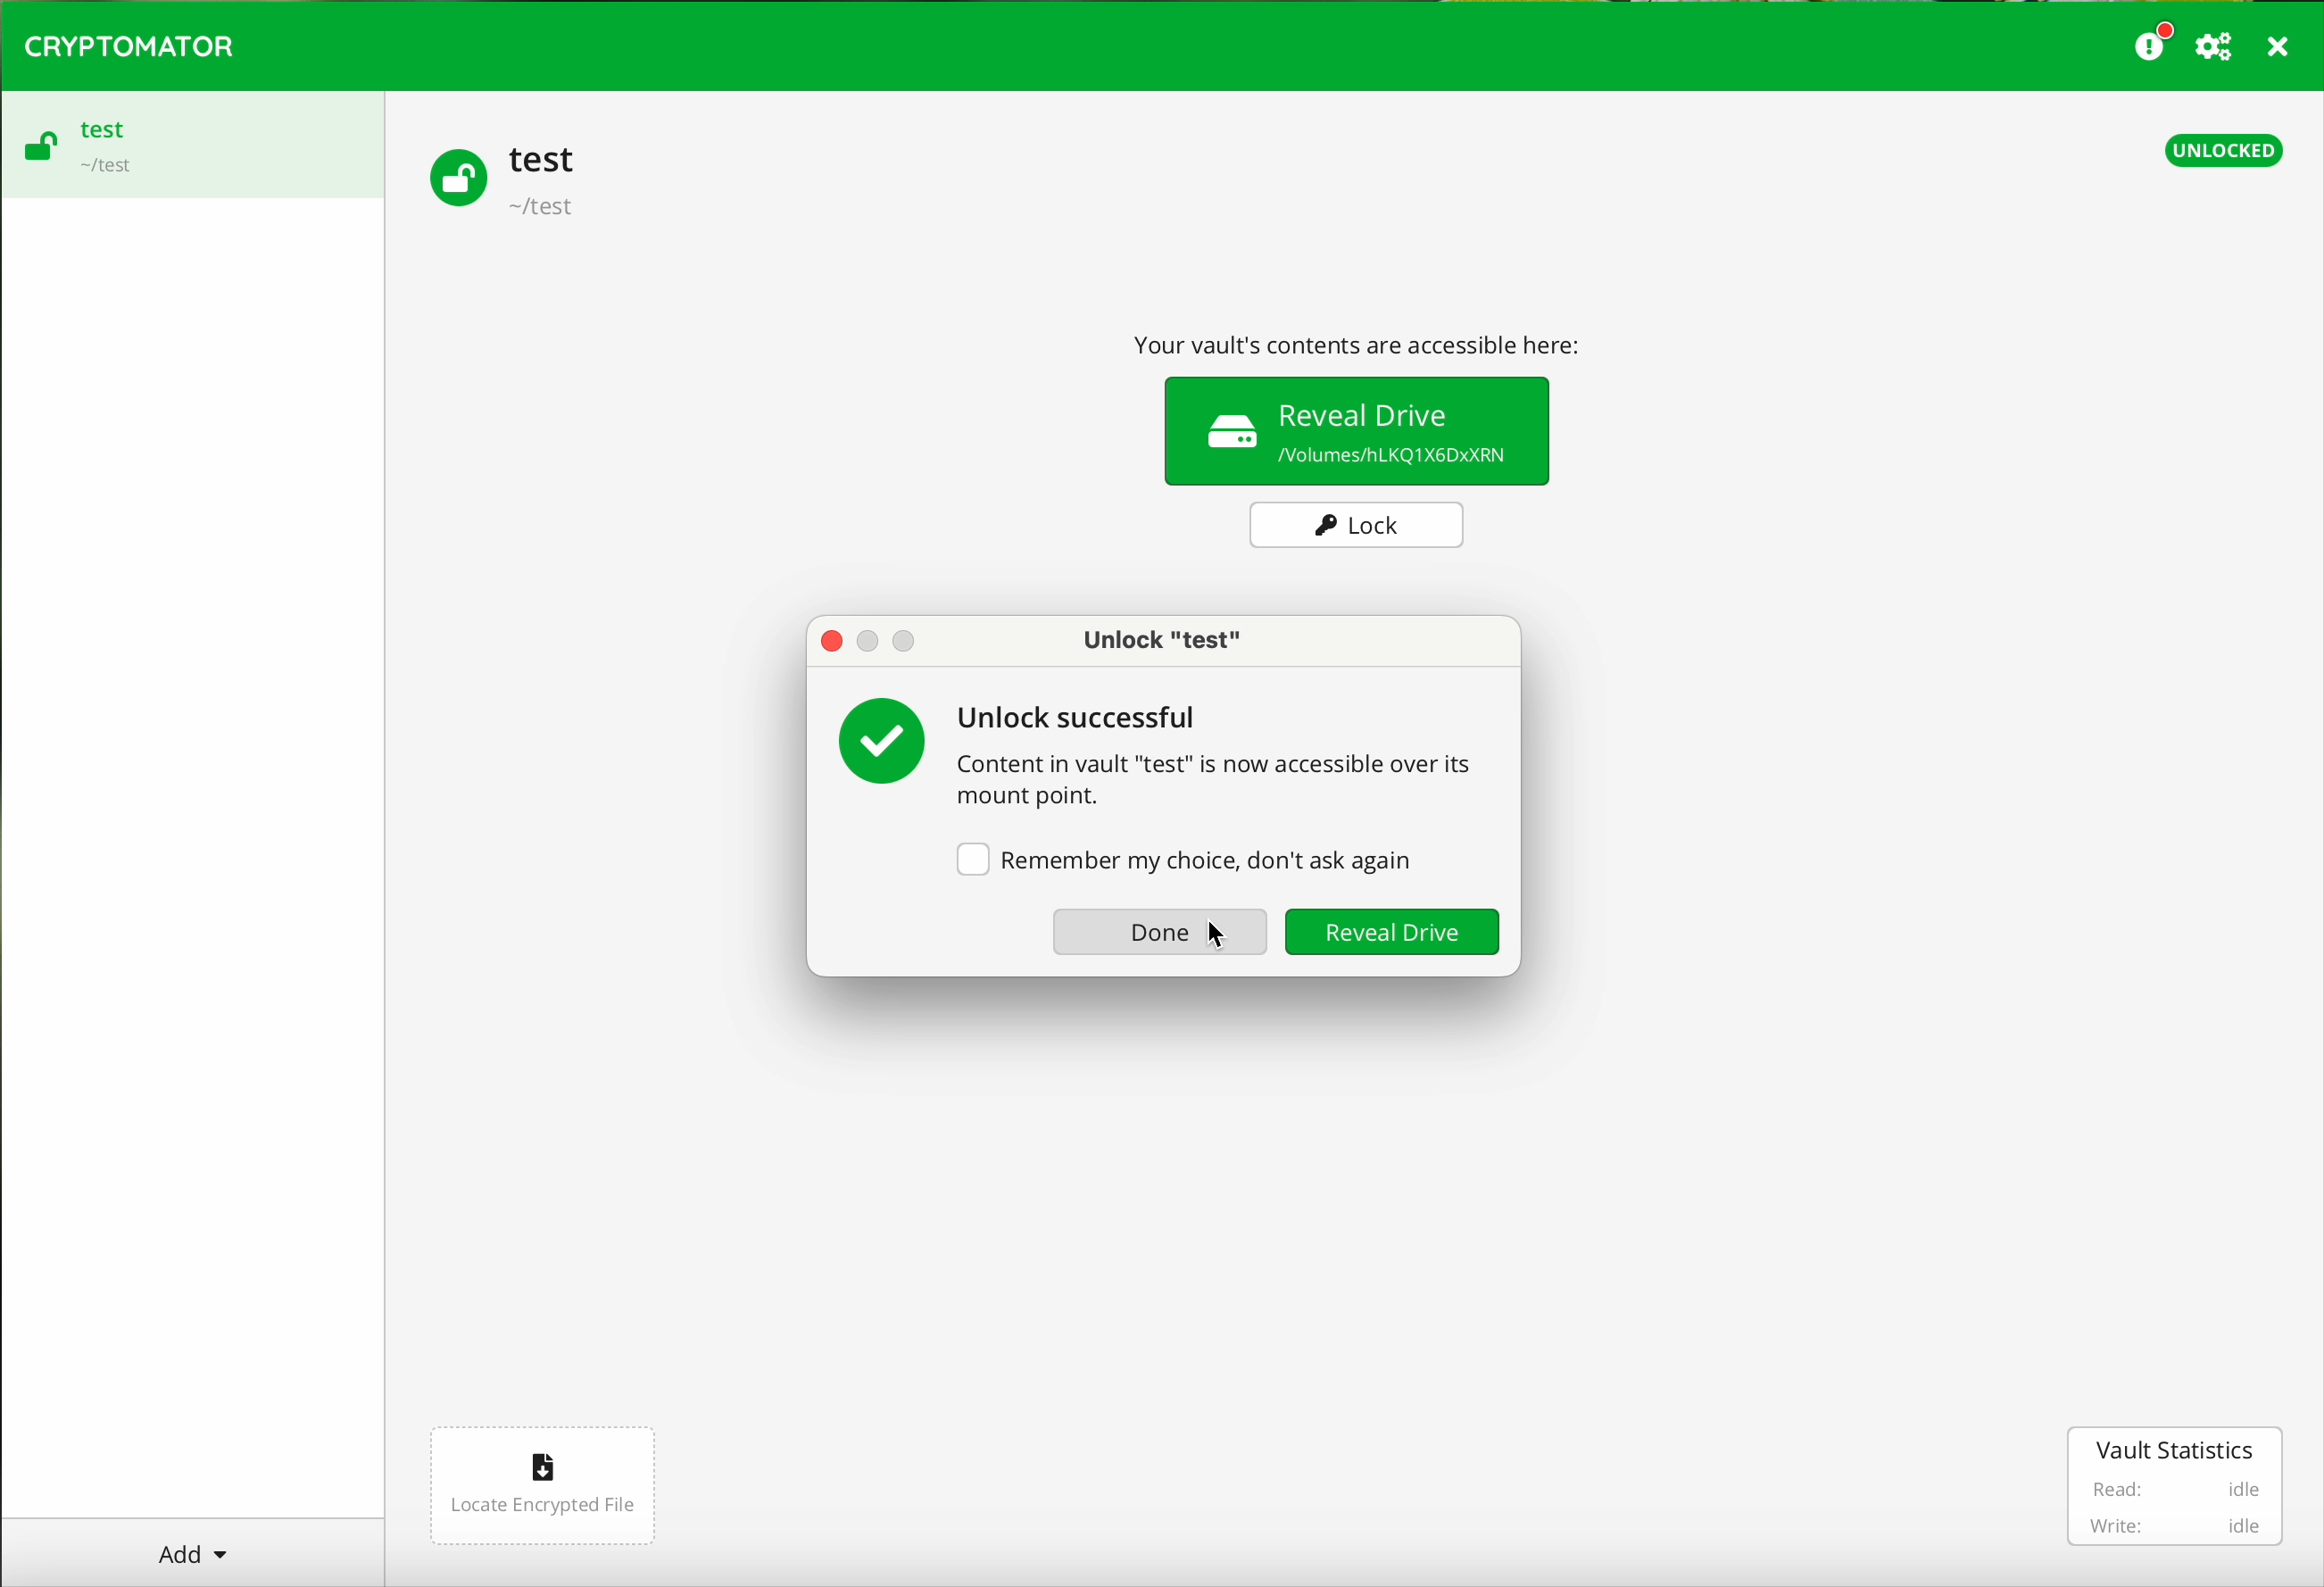  What do you see at coordinates (452, 175) in the screenshot?
I see `open padlock` at bounding box center [452, 175].